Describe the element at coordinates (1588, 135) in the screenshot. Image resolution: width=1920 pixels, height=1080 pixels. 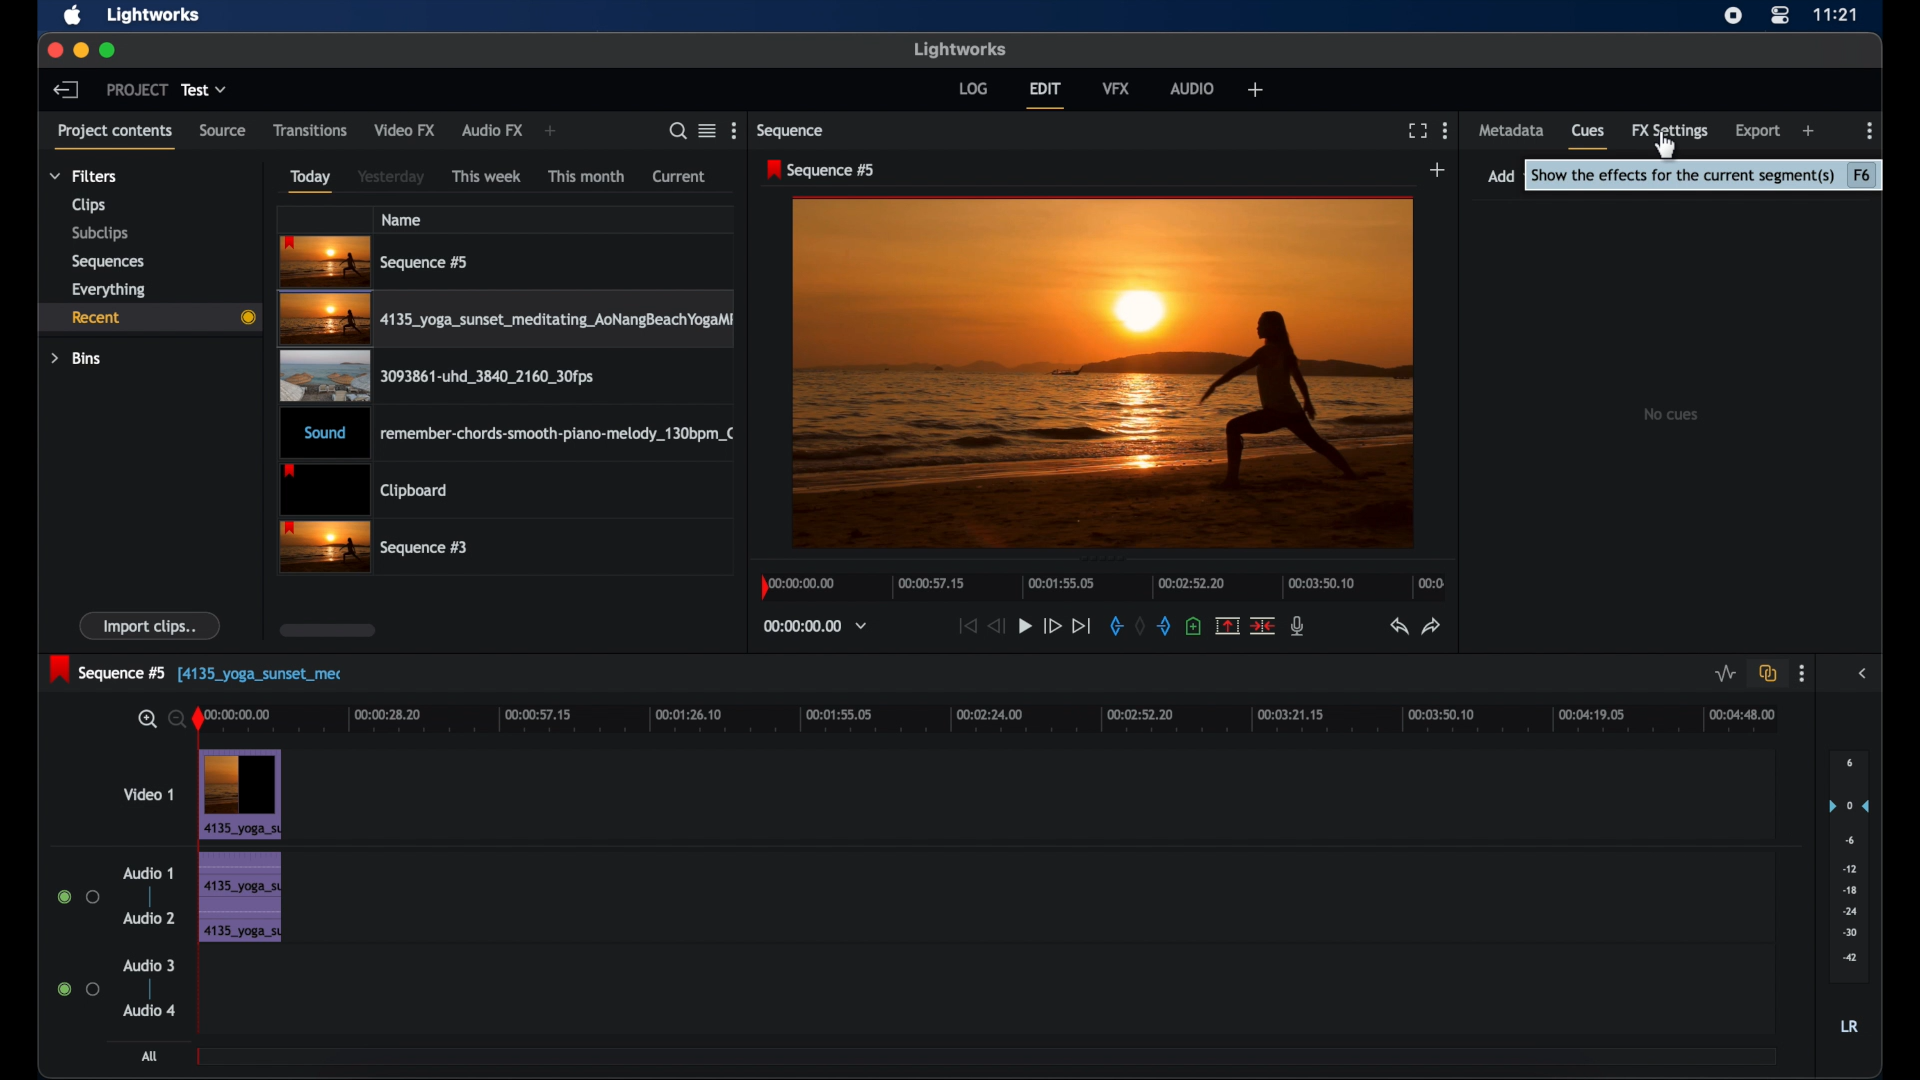
I see `cues` at that location.